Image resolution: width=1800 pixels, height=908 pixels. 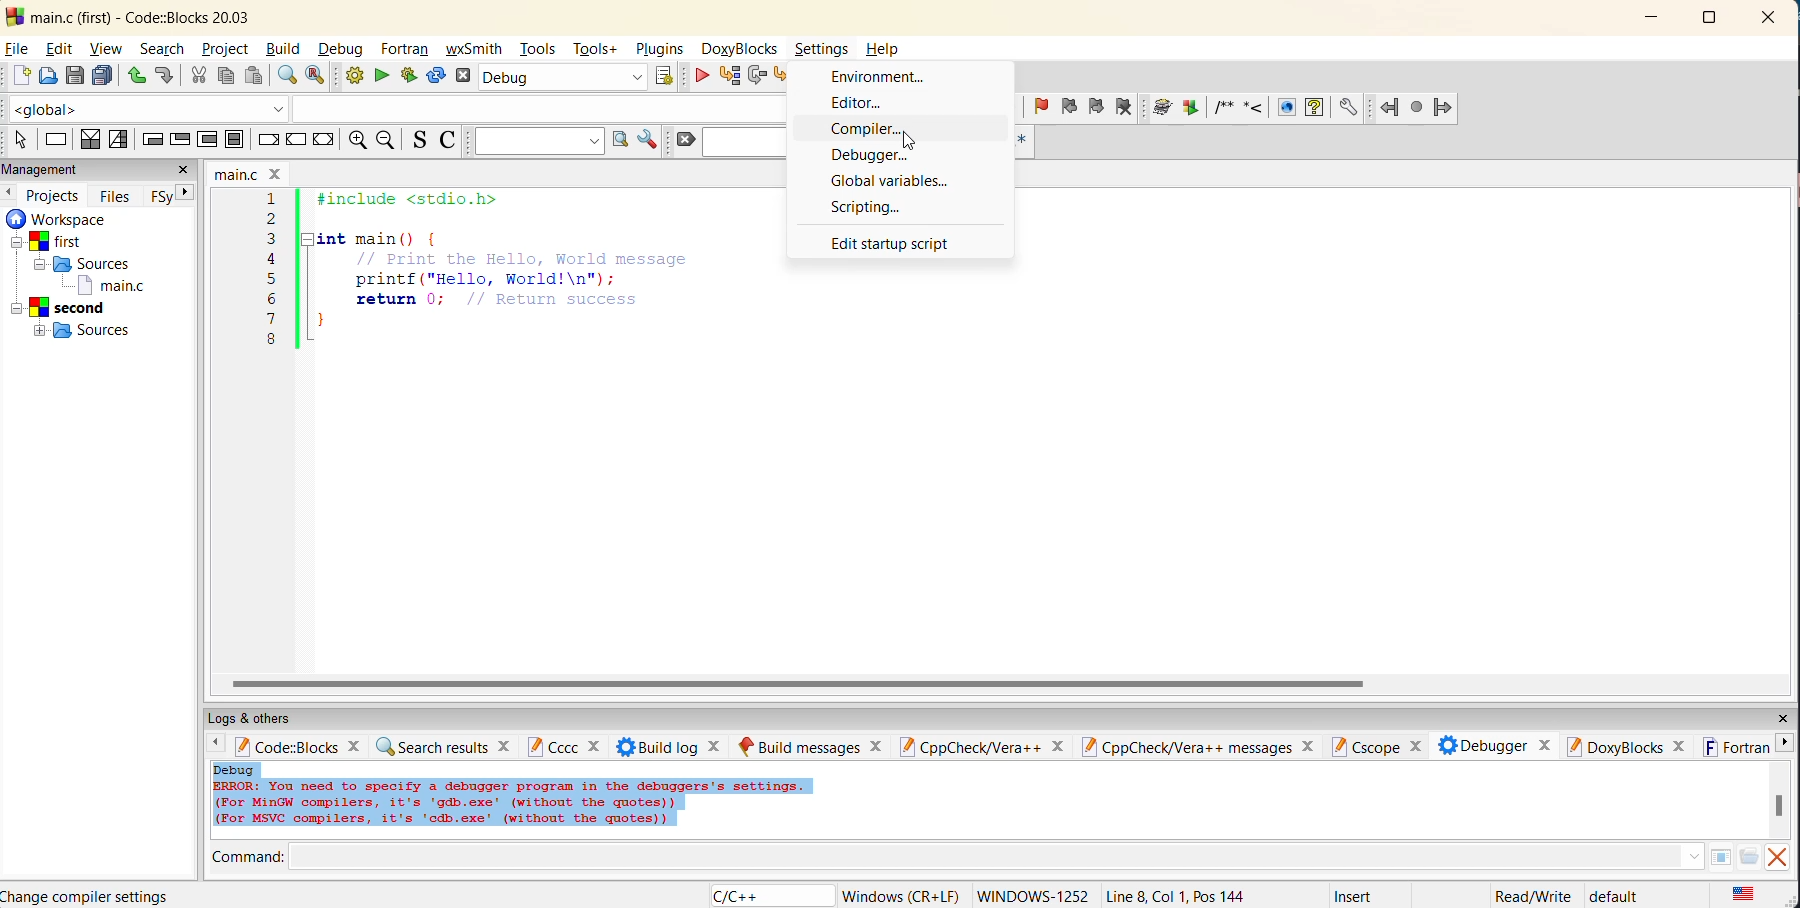 What do you see at coordinates (986, 746) in the screenshot?
I see `cppcheck/vera++` at bounding box center [986, 746].